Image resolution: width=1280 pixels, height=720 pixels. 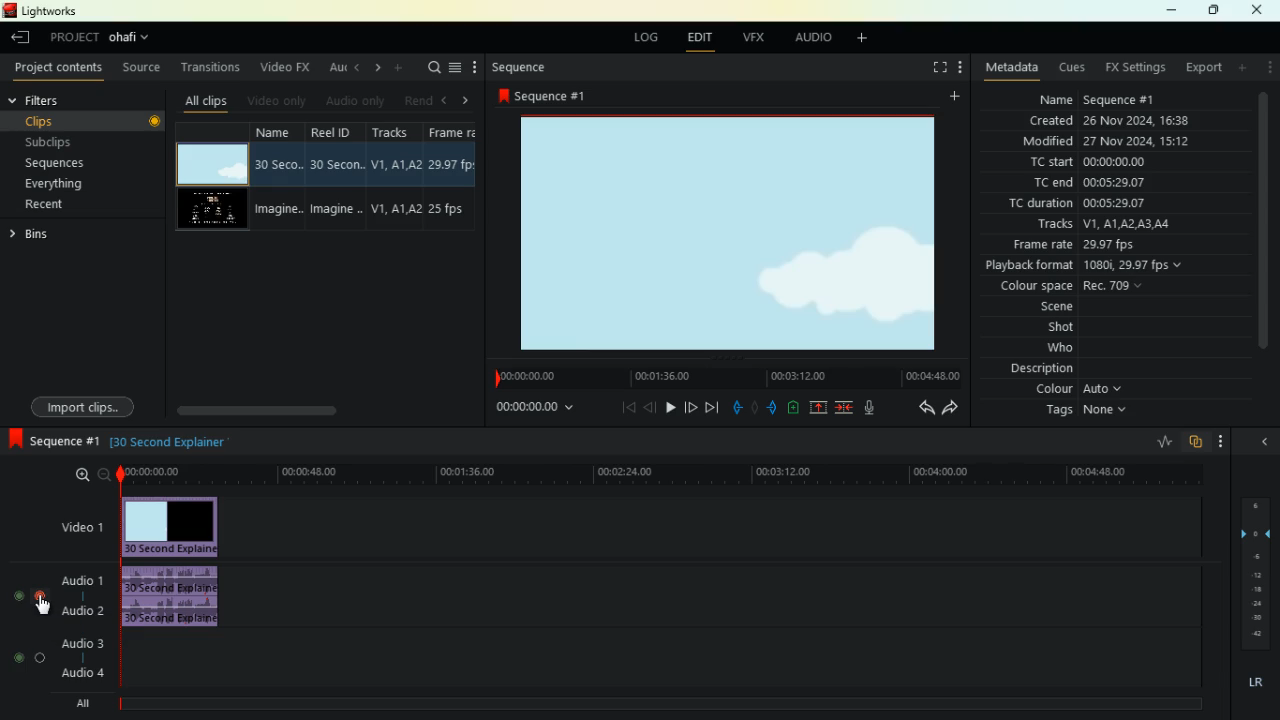 I want to click on rend, so click(x=419, y=100).